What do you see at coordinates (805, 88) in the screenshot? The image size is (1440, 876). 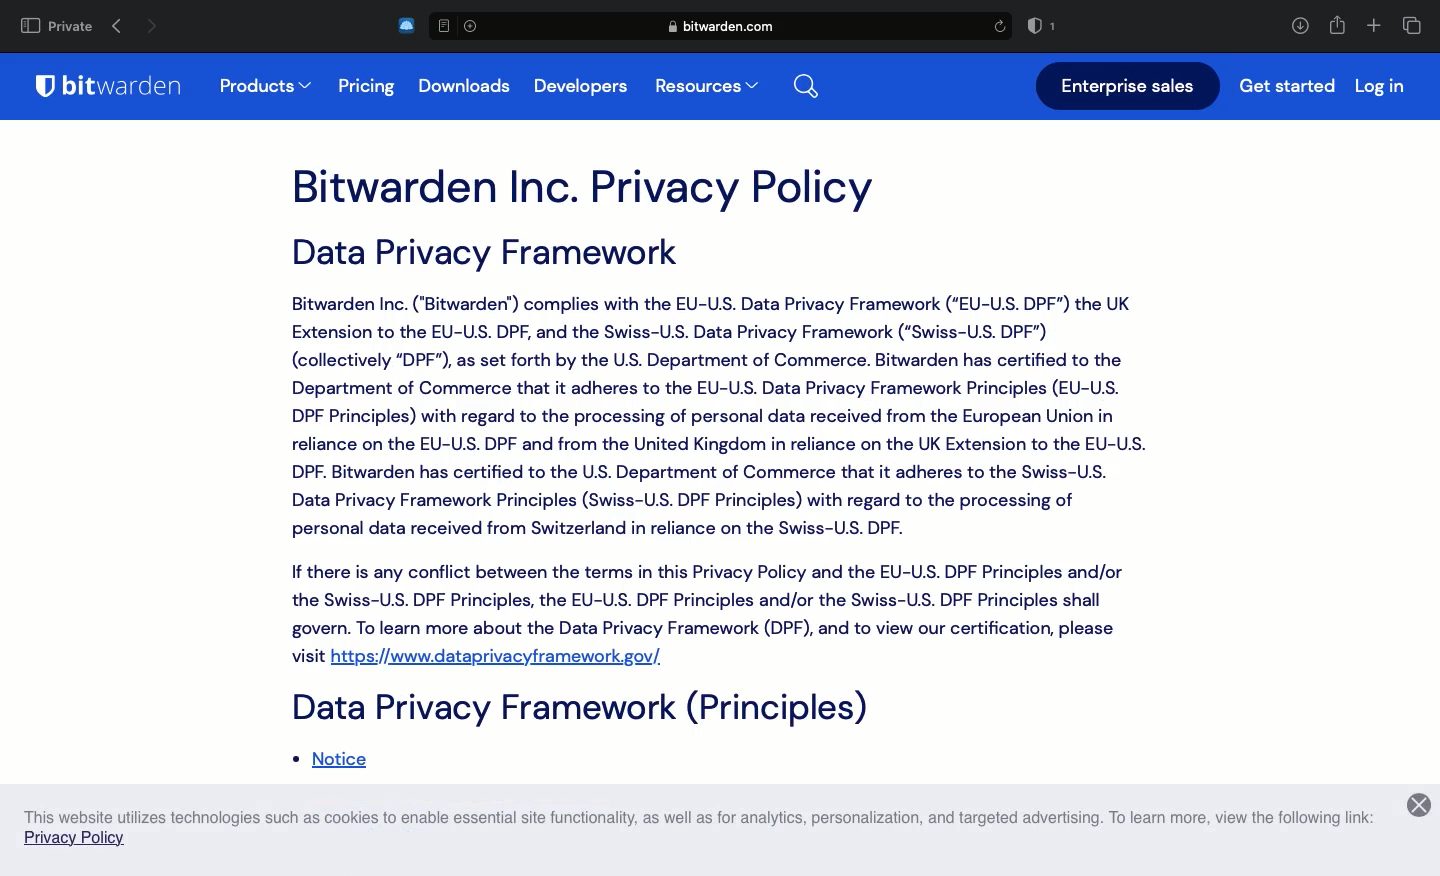 I see `search` at bounding box center [805, 88].